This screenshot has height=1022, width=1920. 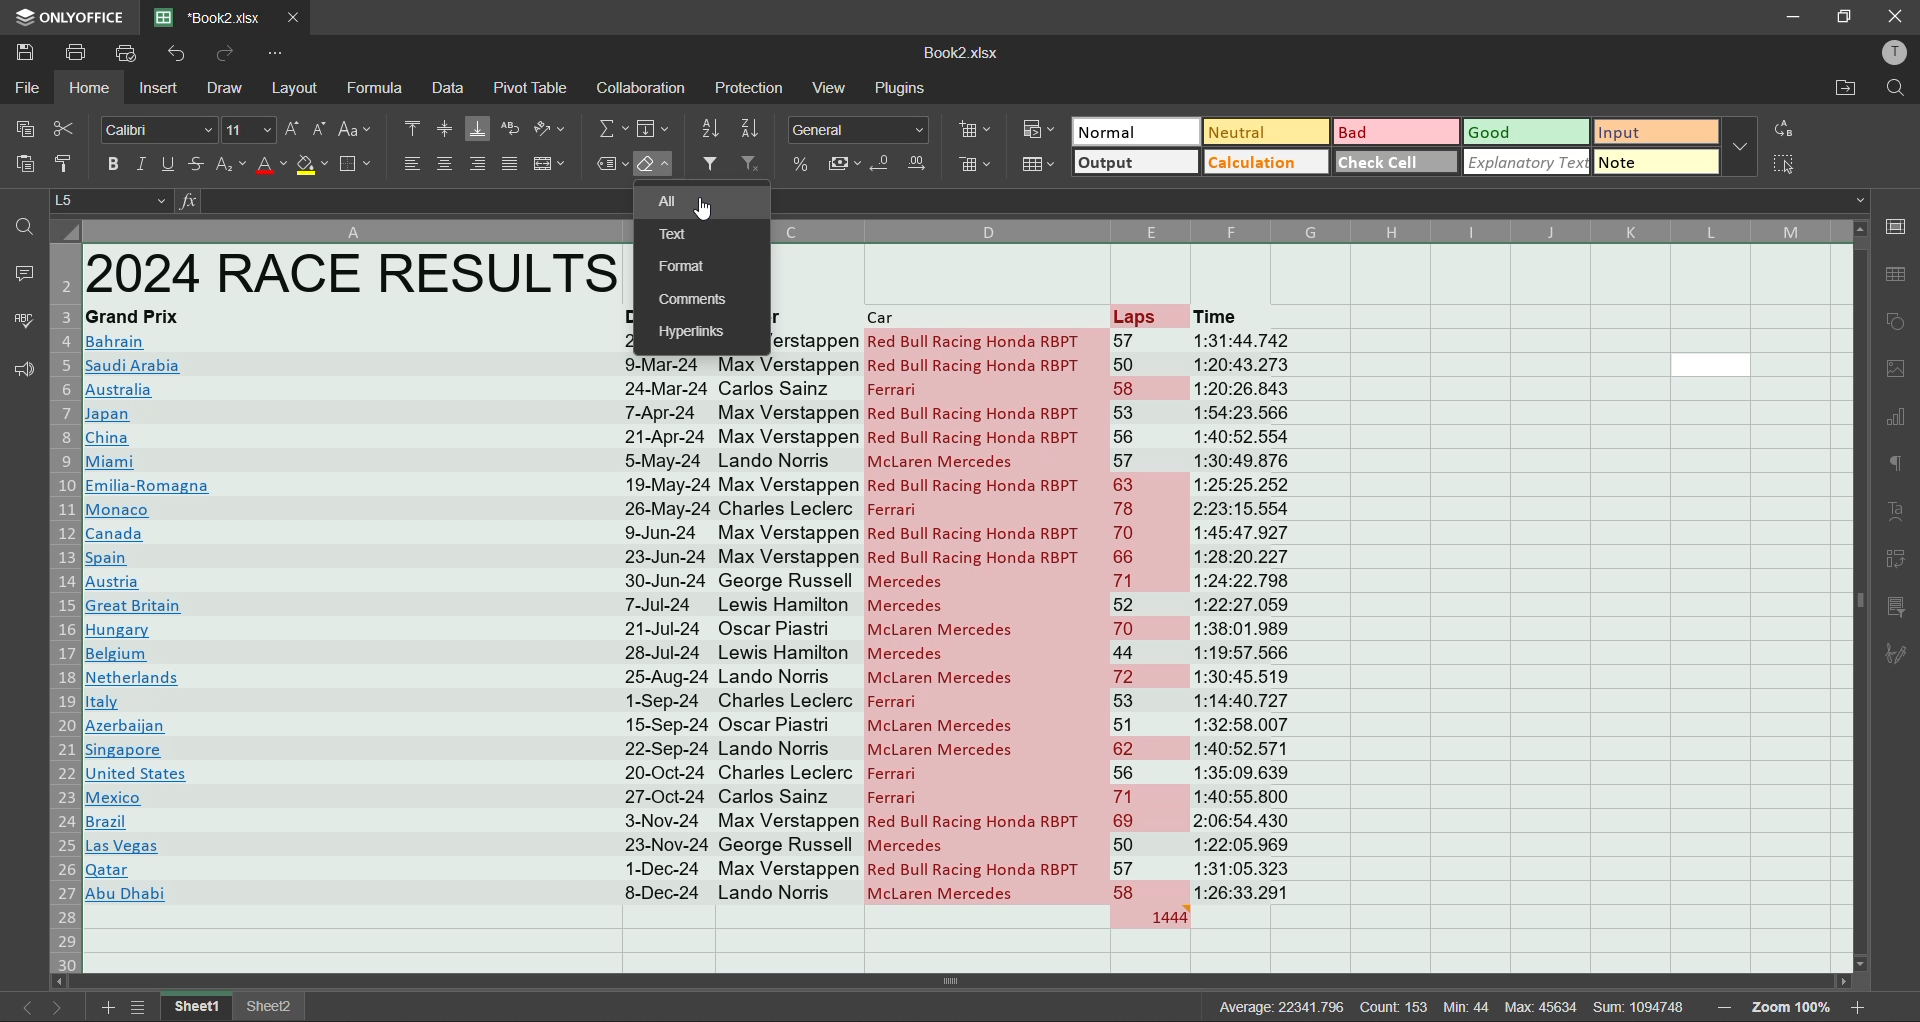 What do you see at coordinates (1891, 54) in the screenshot?
I see `profile` at bounding box center [1891, 54].